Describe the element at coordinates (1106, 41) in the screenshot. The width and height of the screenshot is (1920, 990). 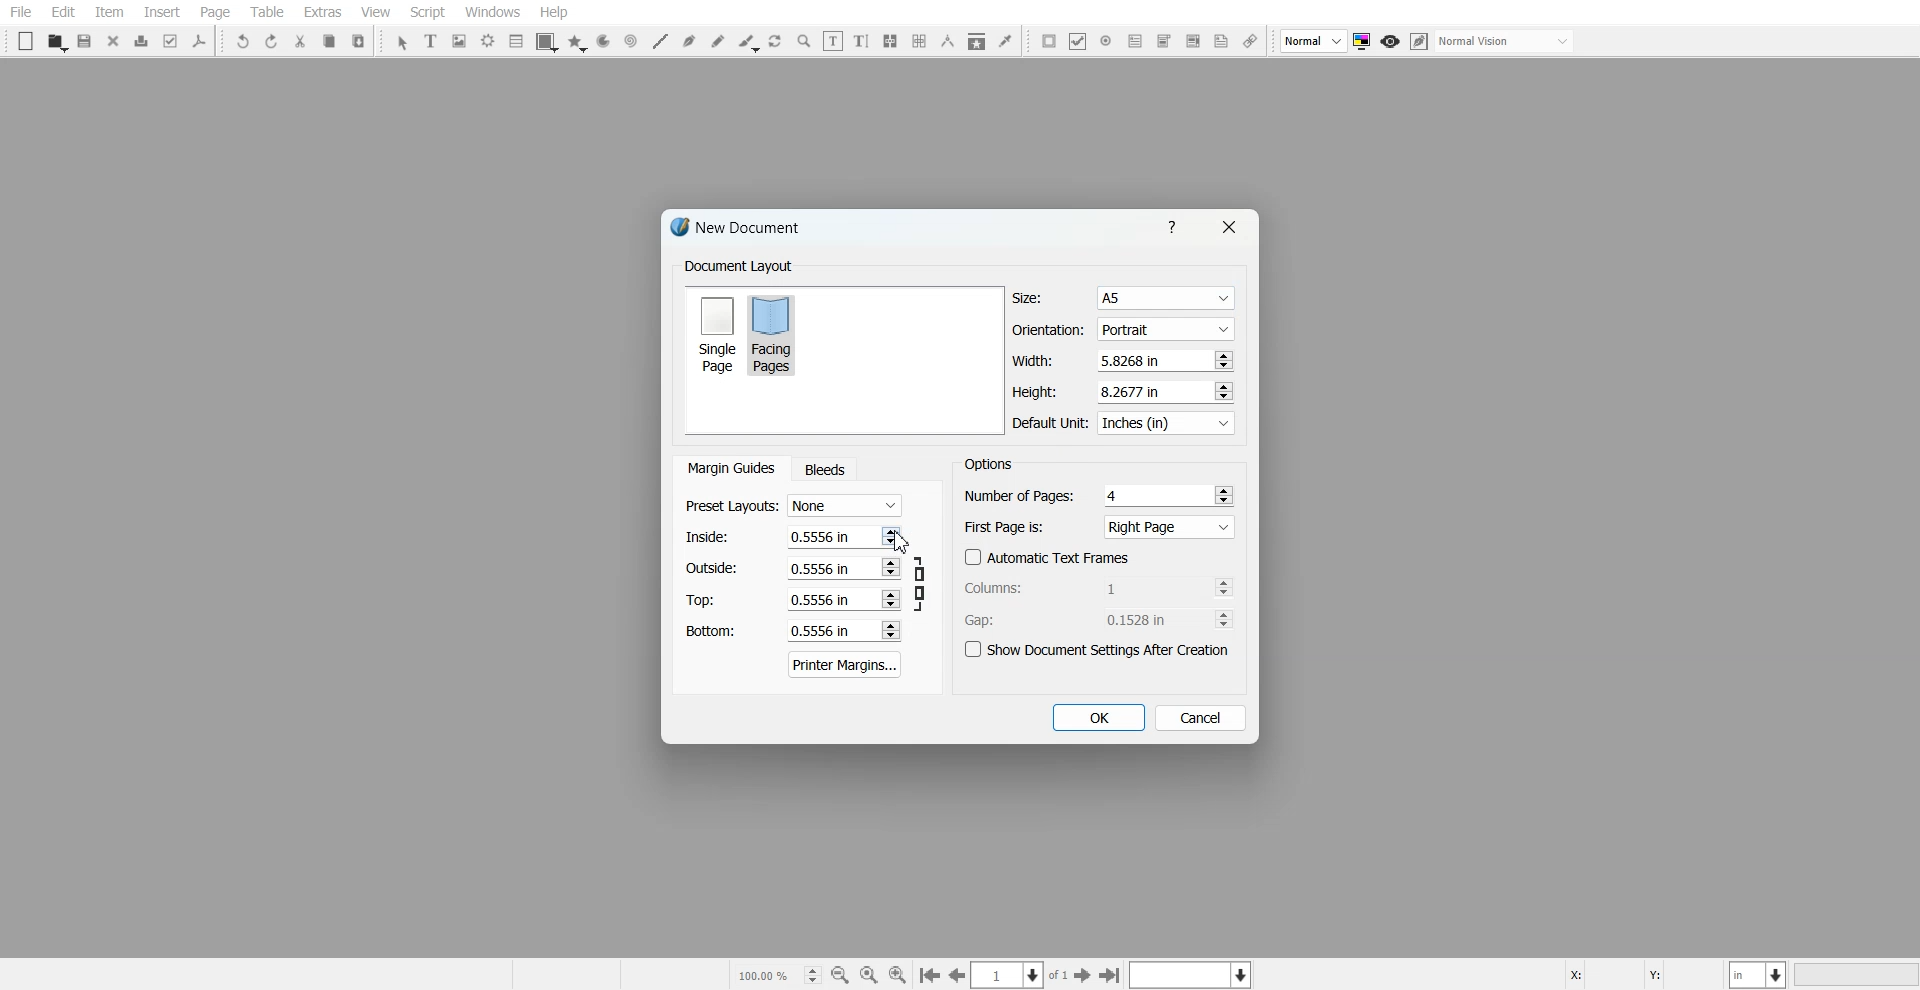
I see `PDF Radio Button` at that location.